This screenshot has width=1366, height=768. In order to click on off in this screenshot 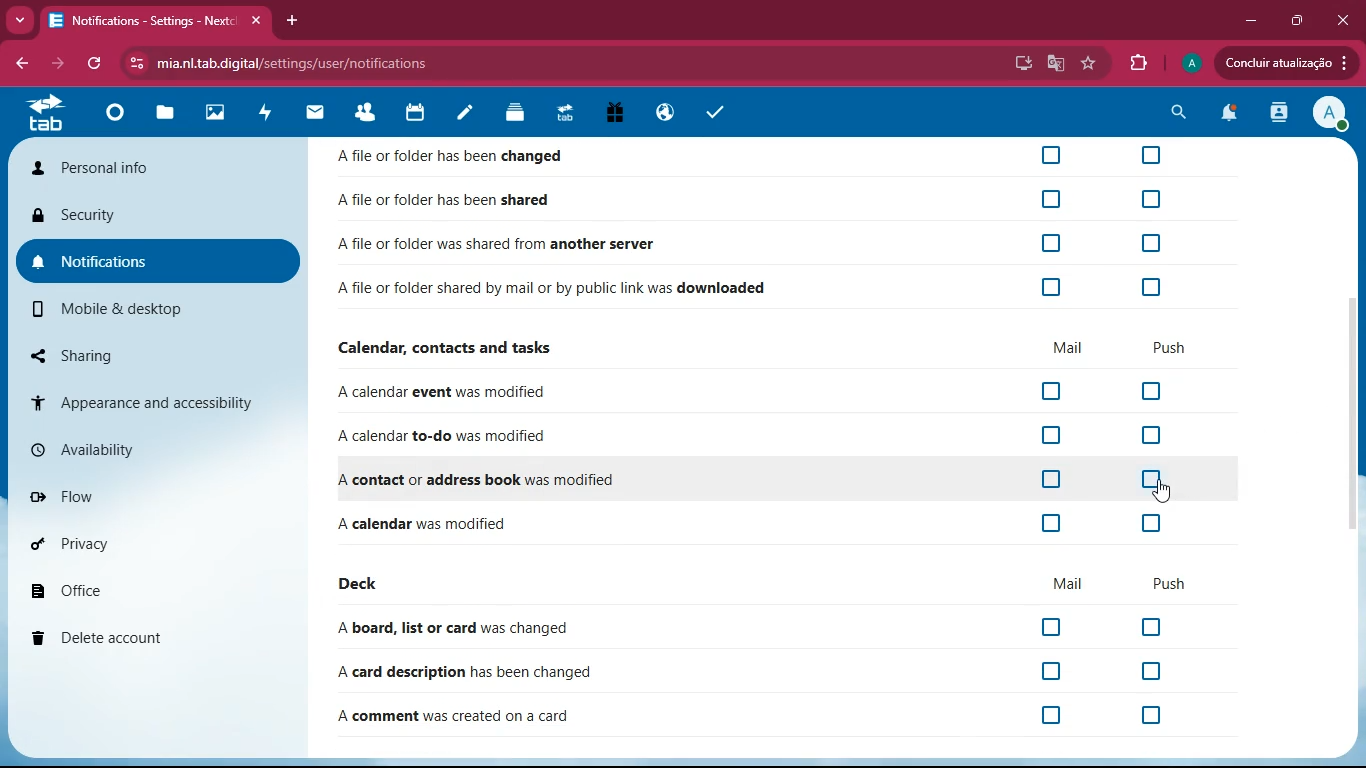, I will do `click(1149, 198)`.